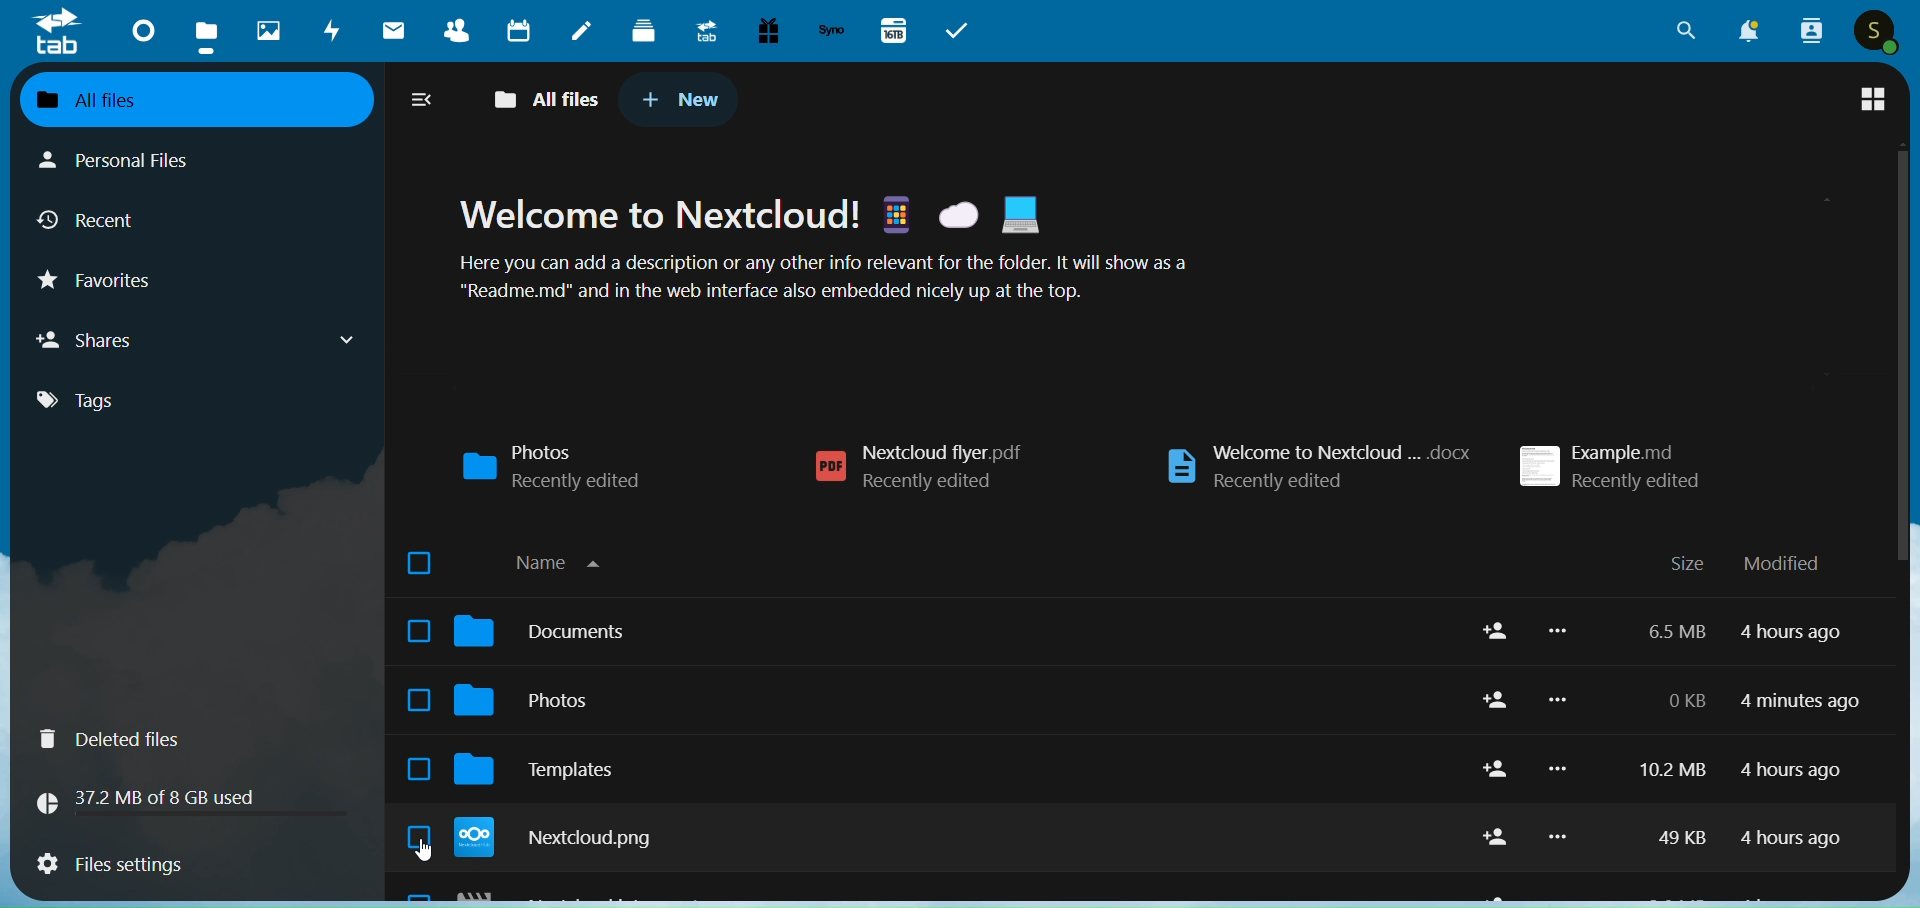  I want to click on activity, so click(327, 31).